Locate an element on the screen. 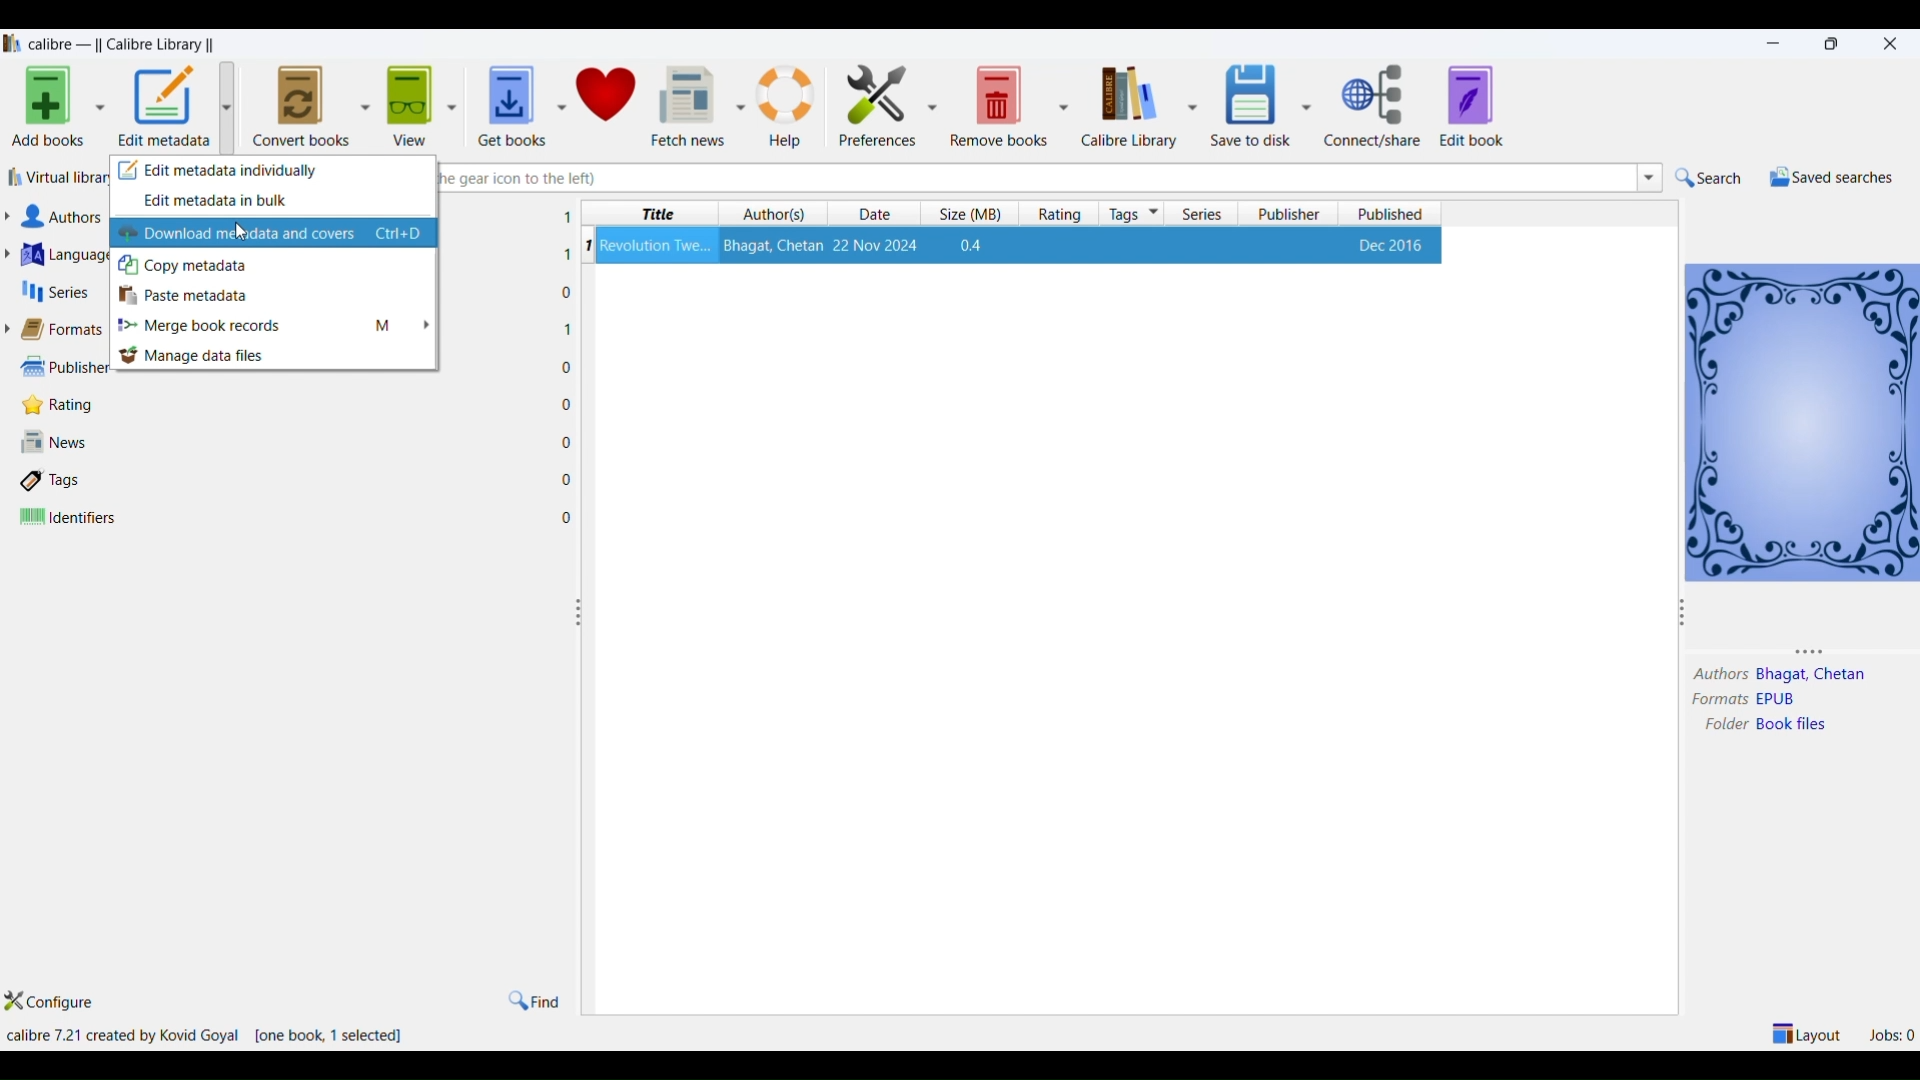 Image resolution: width=1920 pixels, height=1080 pixels. preferences is located at coordinates (872, 102).